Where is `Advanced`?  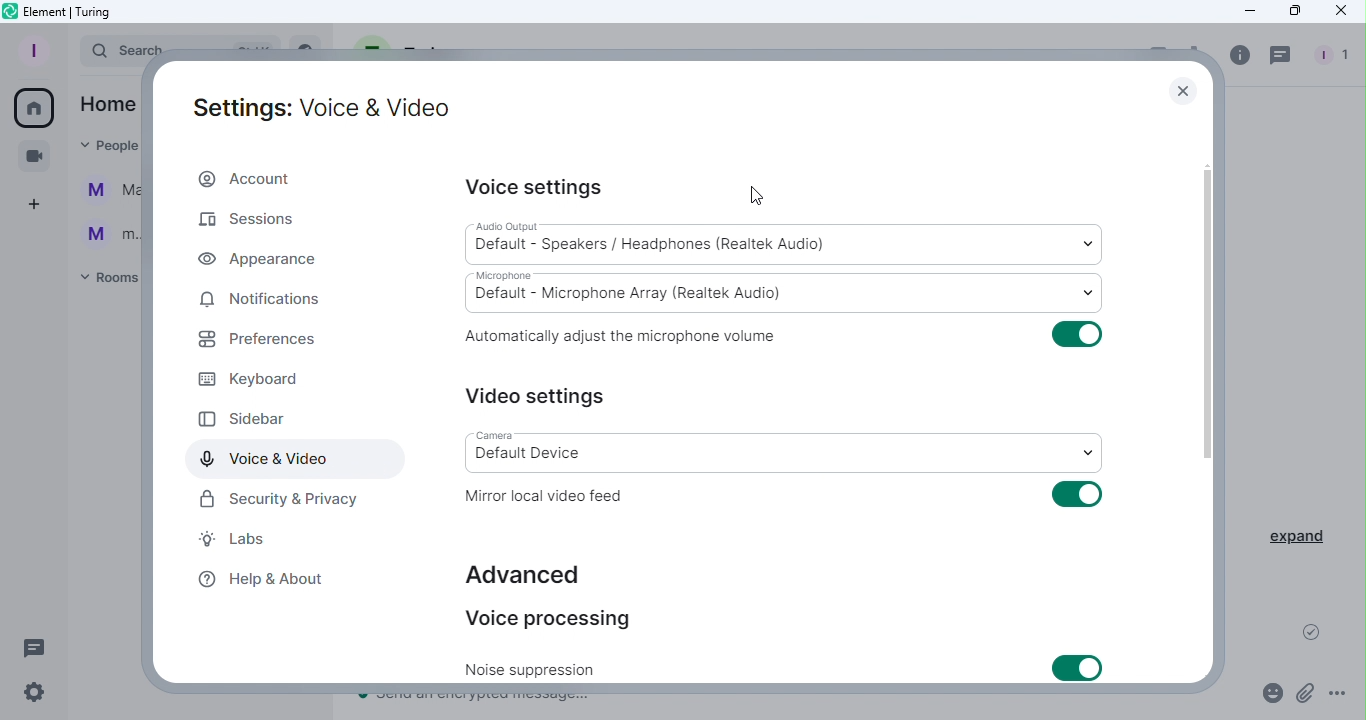 Advanced is located at coordinates (530, 572).